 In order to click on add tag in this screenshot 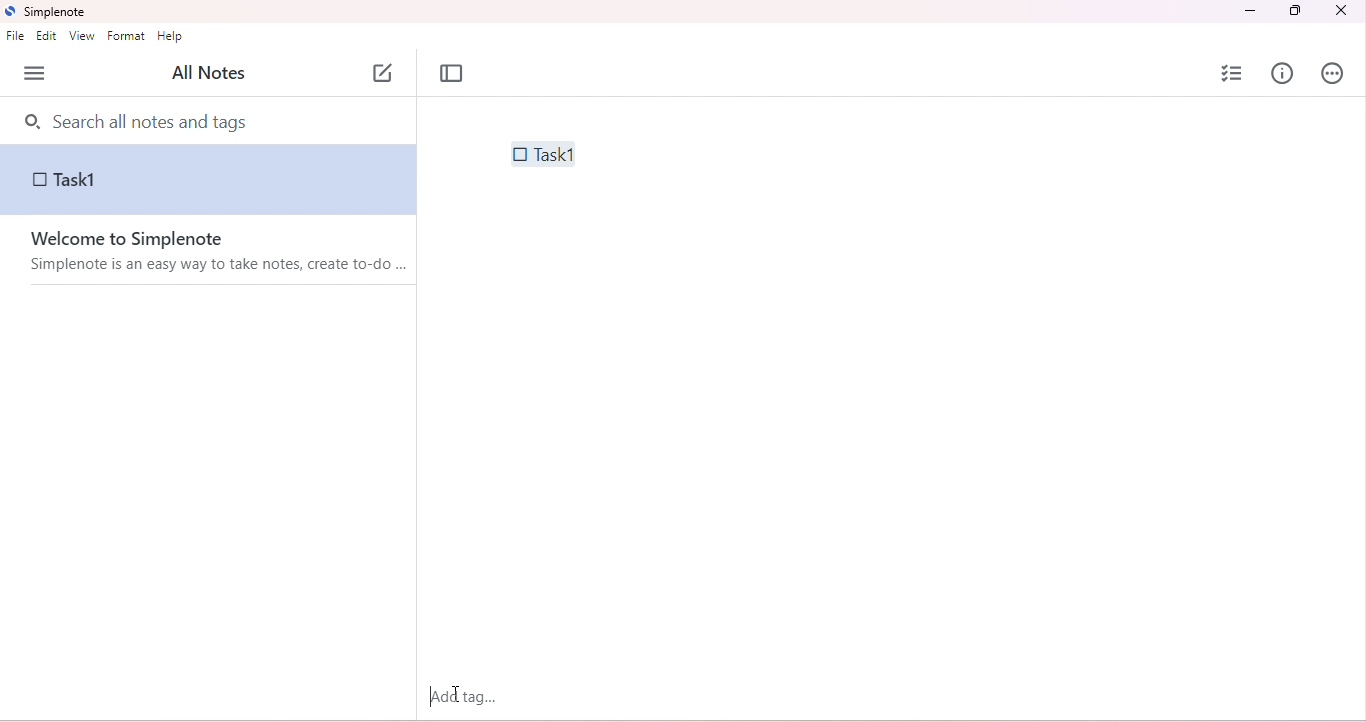, I will do `click(463, 696)`.